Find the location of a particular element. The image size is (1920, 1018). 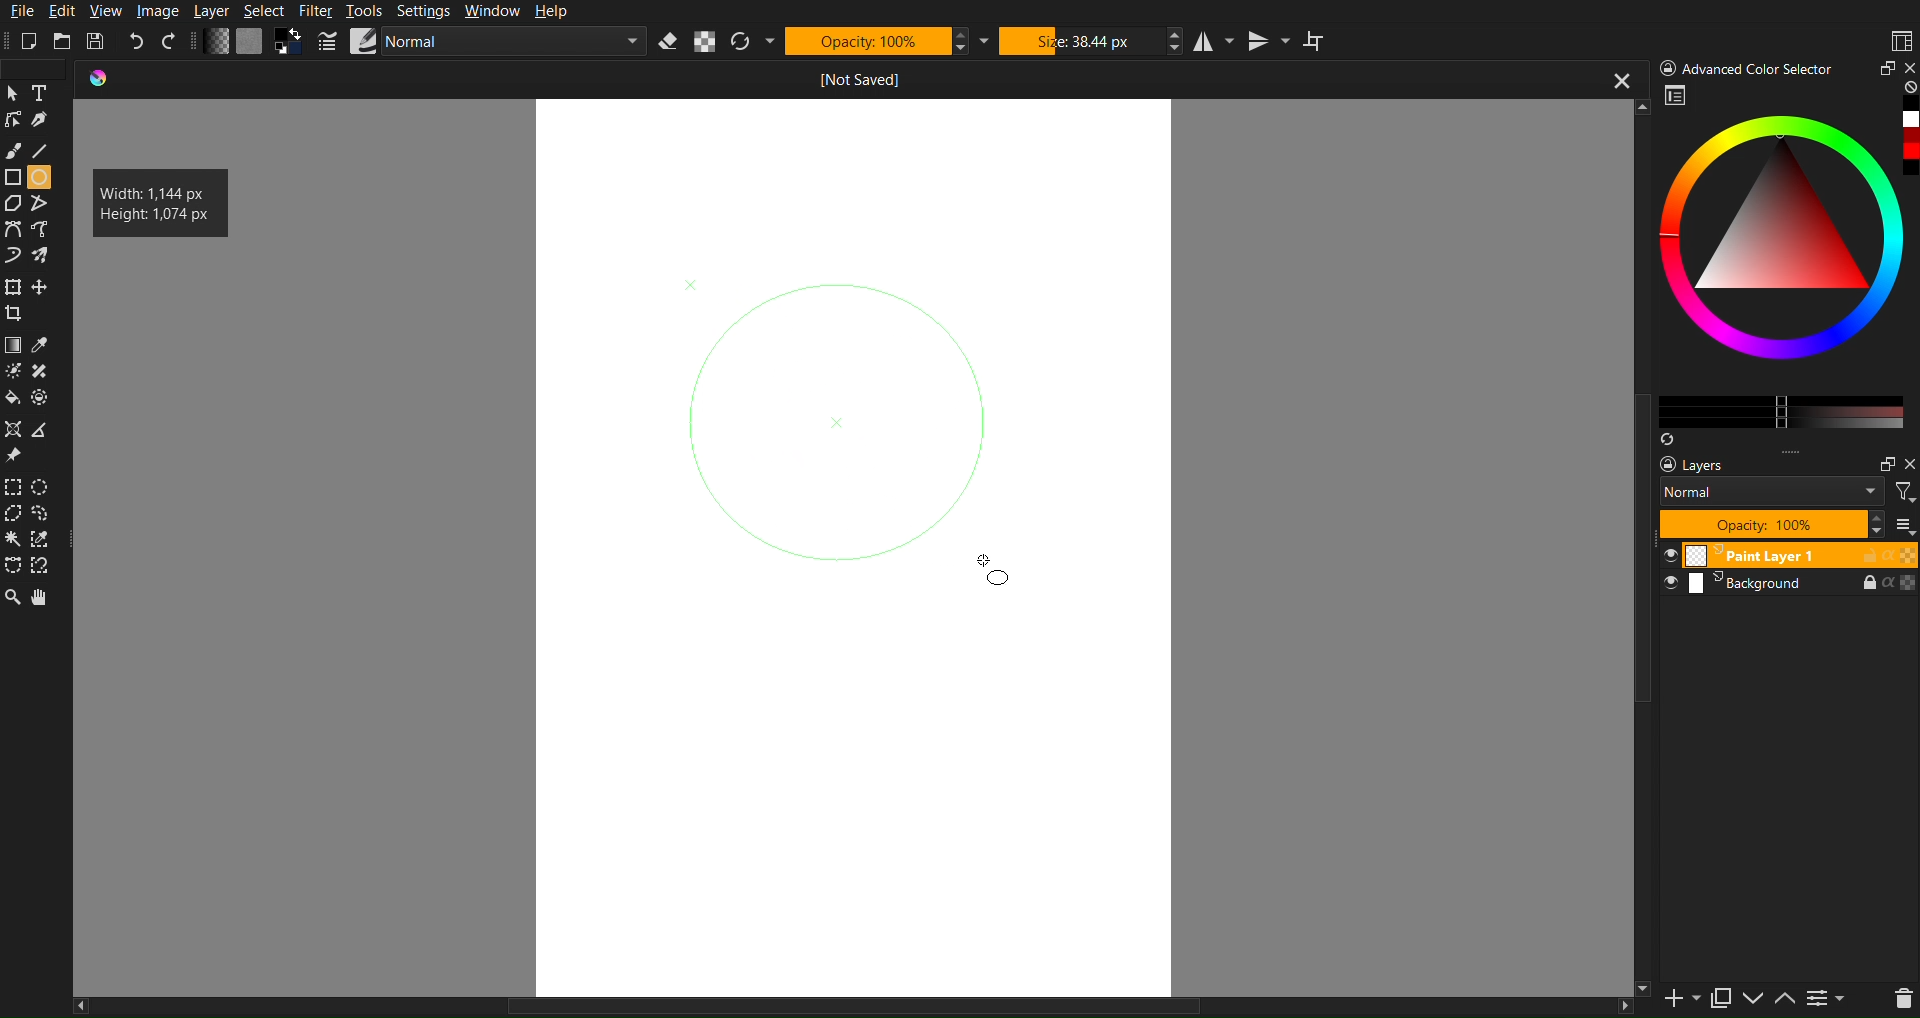

more is located at coordinates (1793, 450).